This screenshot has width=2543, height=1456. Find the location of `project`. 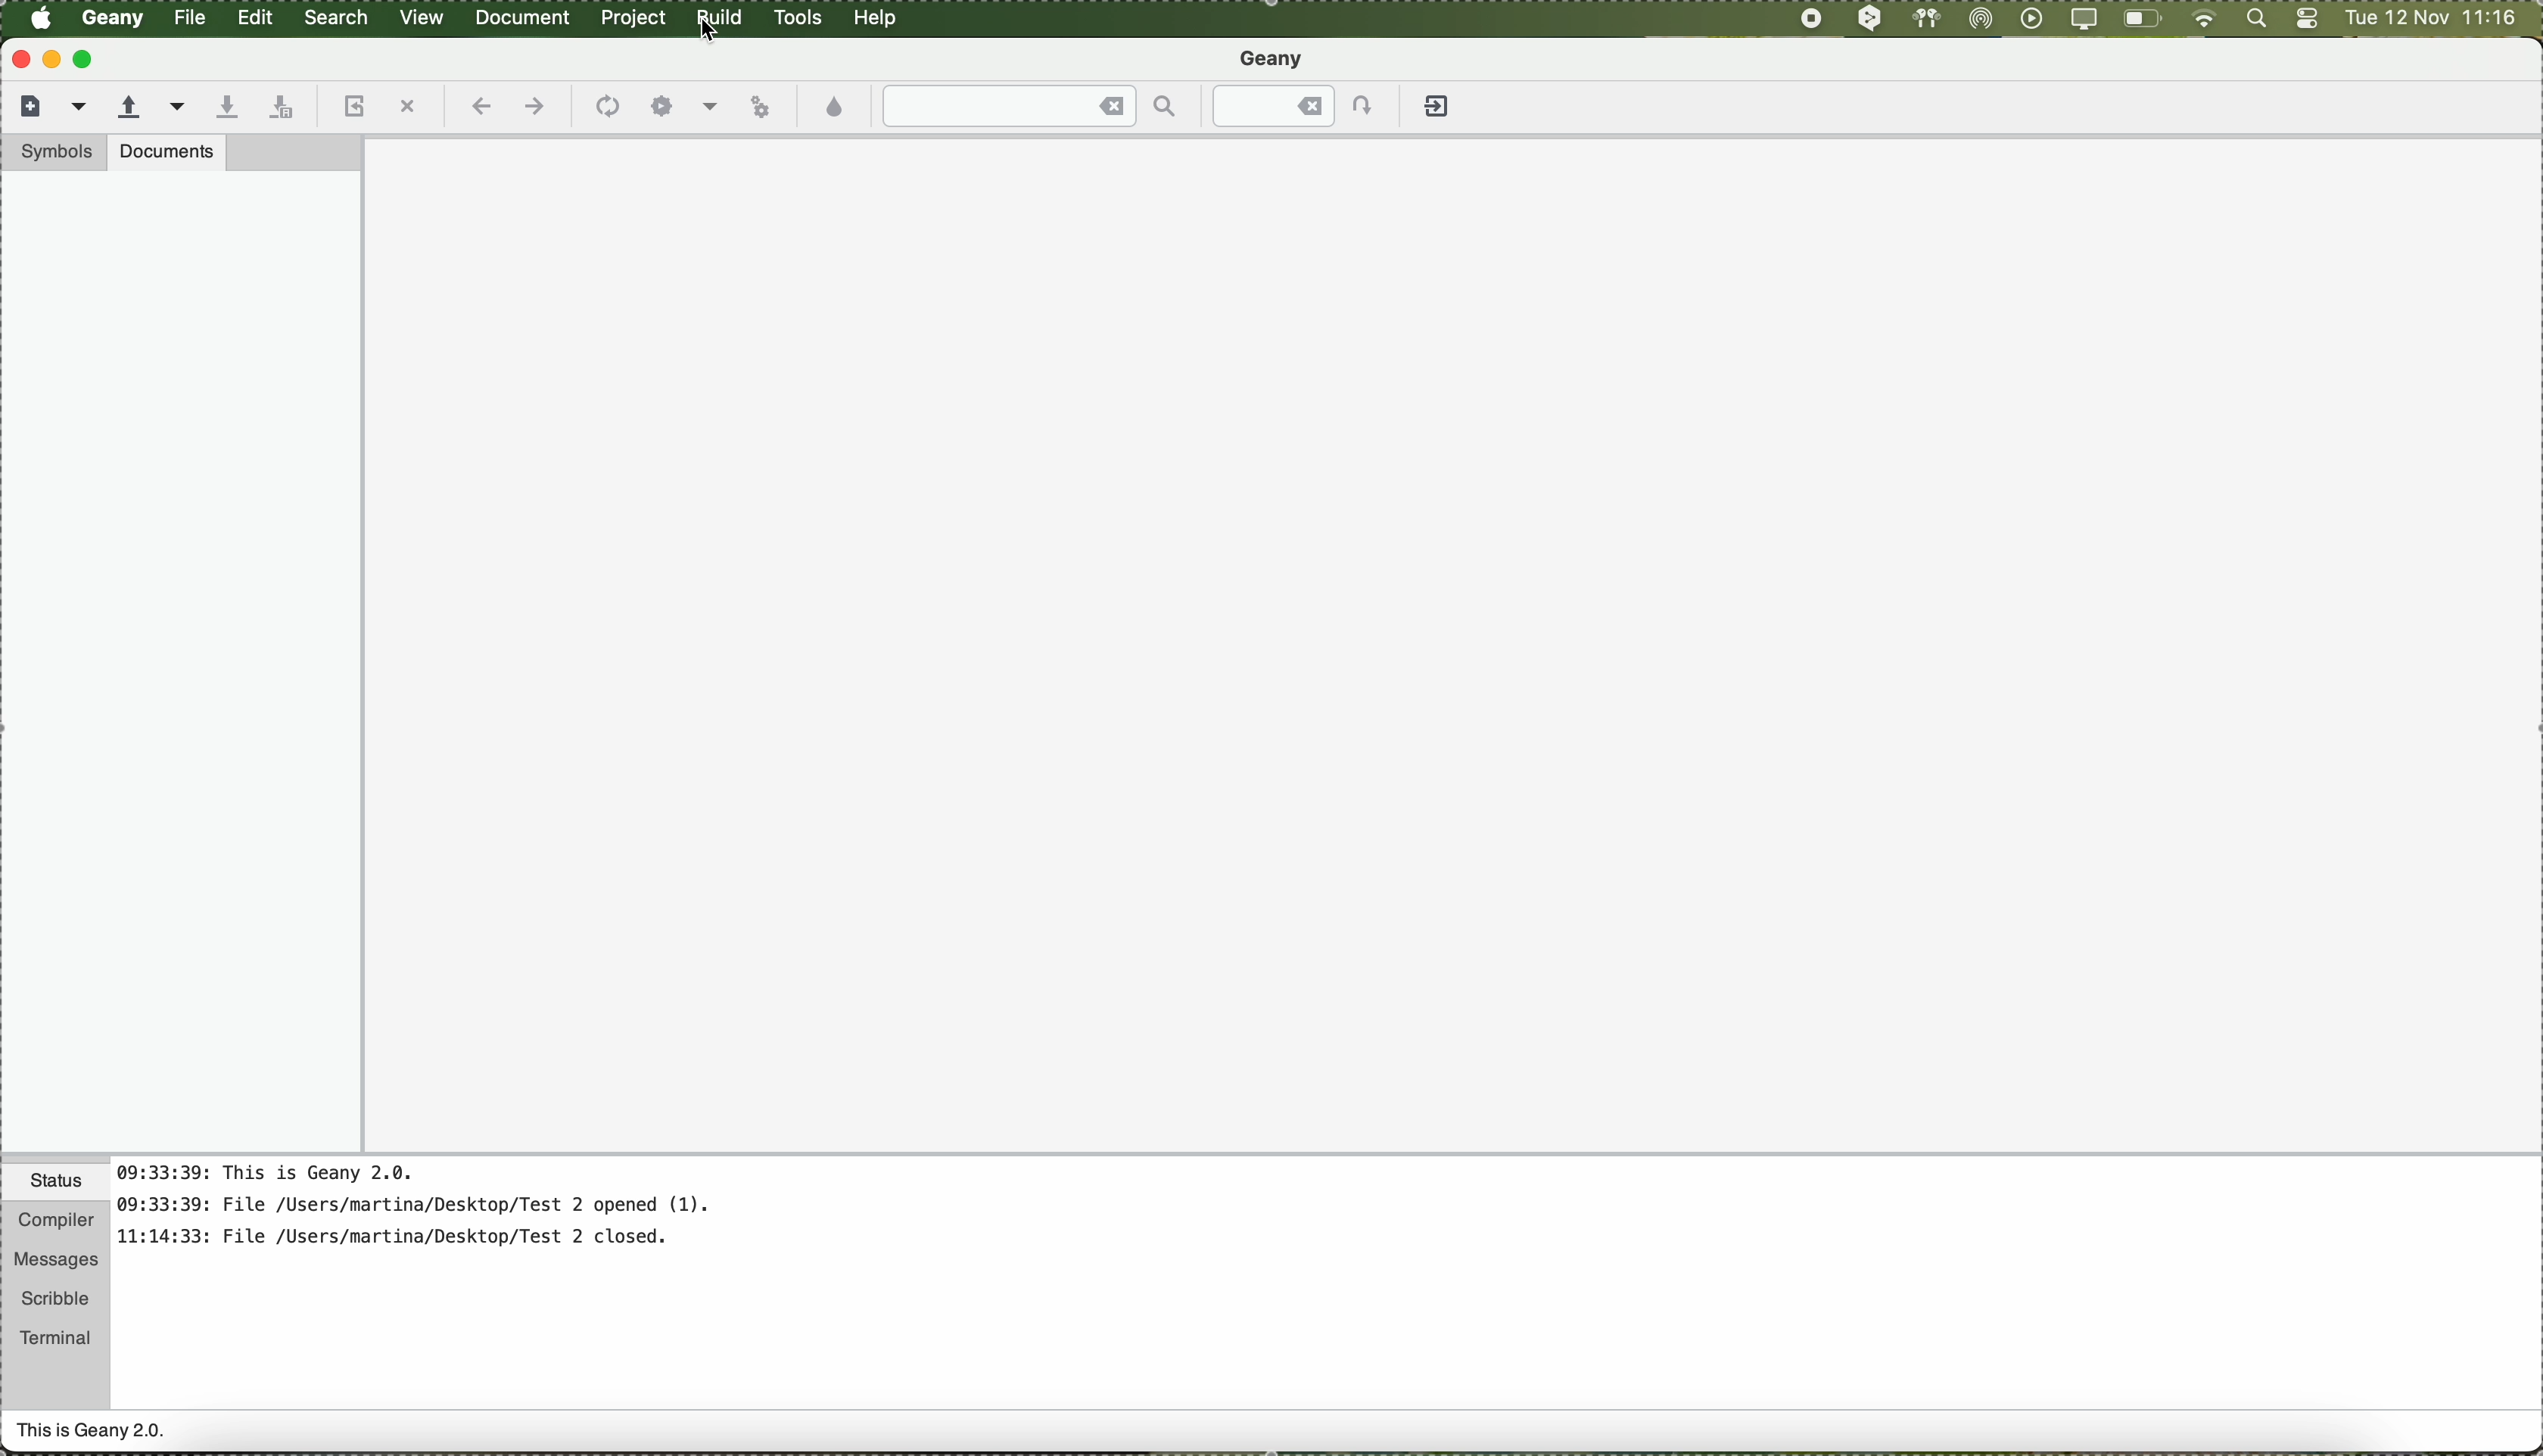

project is located at coordinates (632, 18).